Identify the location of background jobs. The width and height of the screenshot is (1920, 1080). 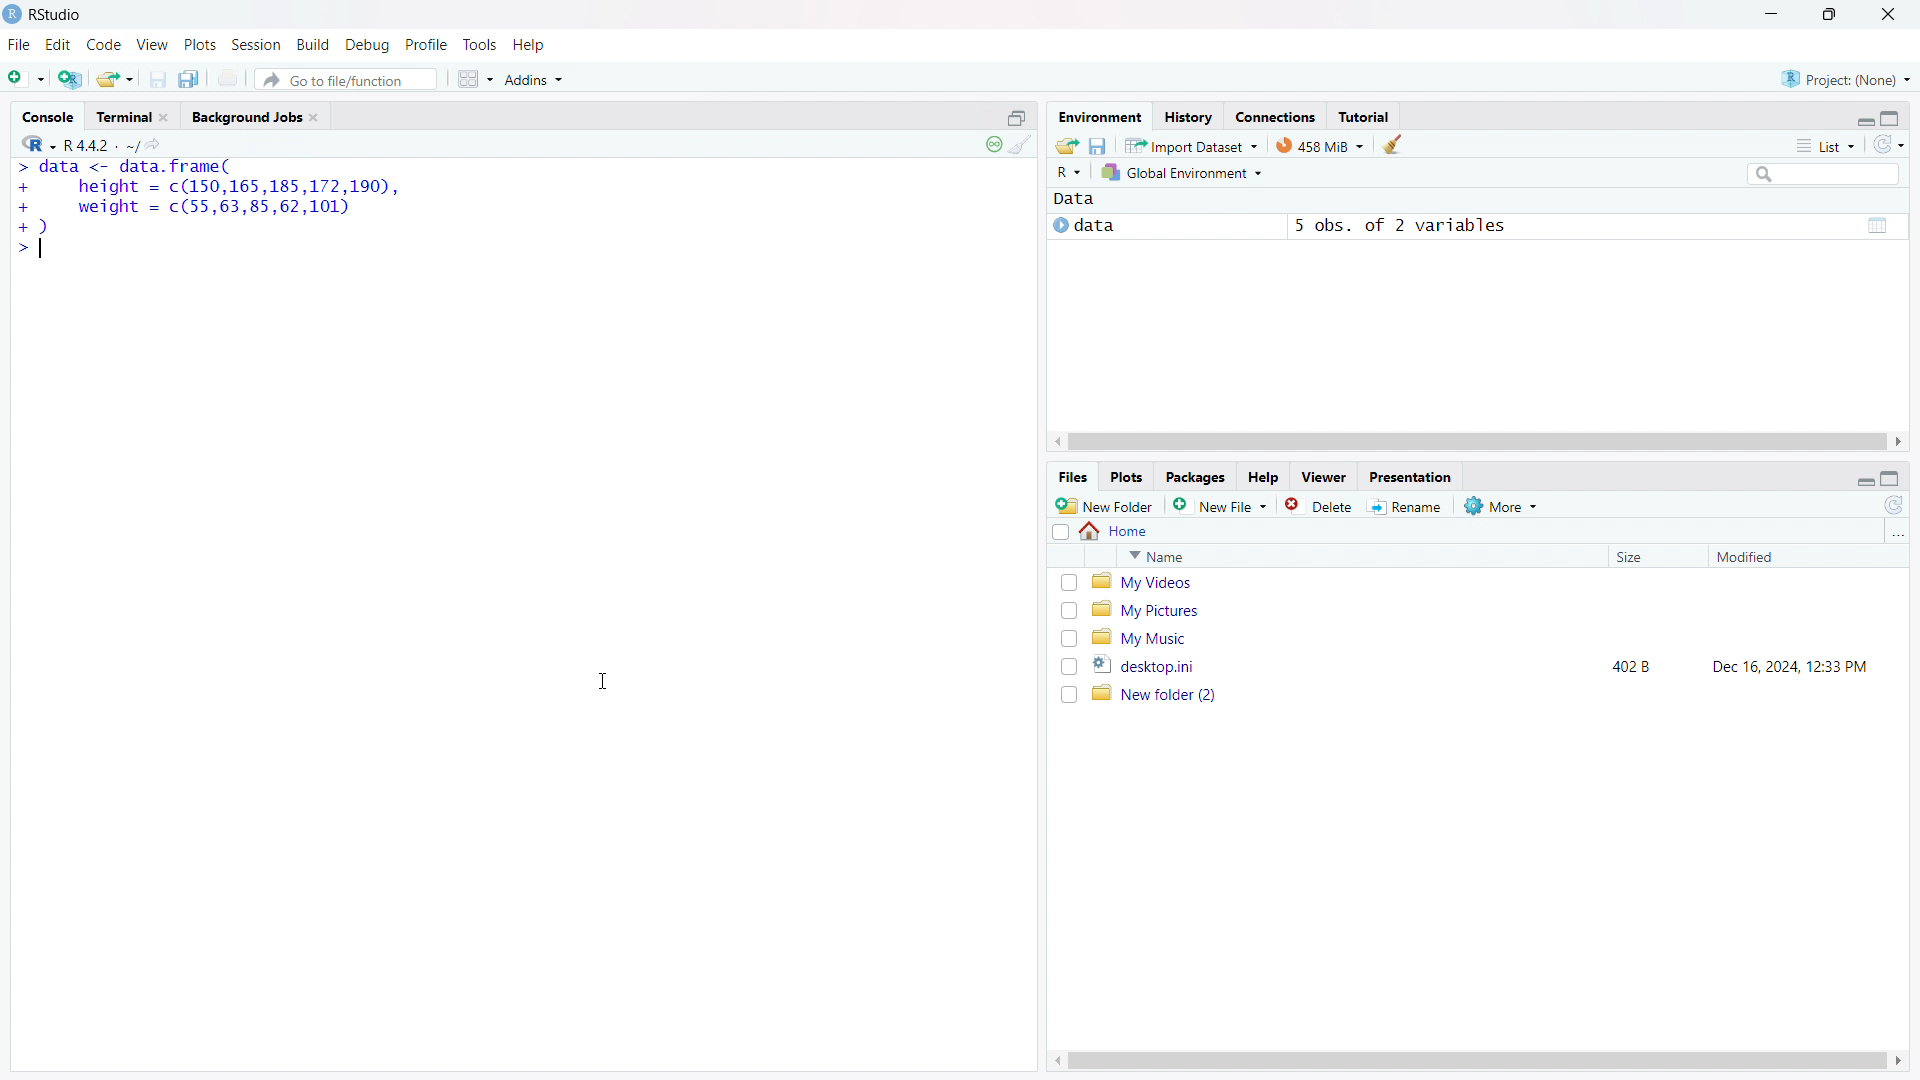
(245, 116).